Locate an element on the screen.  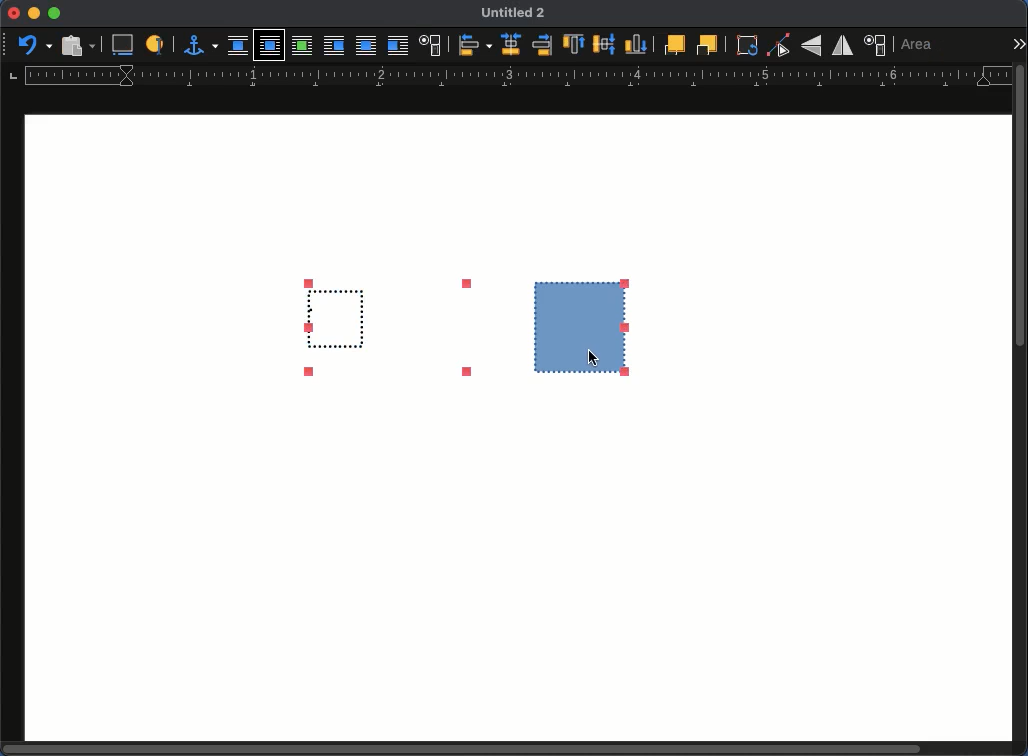
flip horizontally is located at coordinates (842, 47).